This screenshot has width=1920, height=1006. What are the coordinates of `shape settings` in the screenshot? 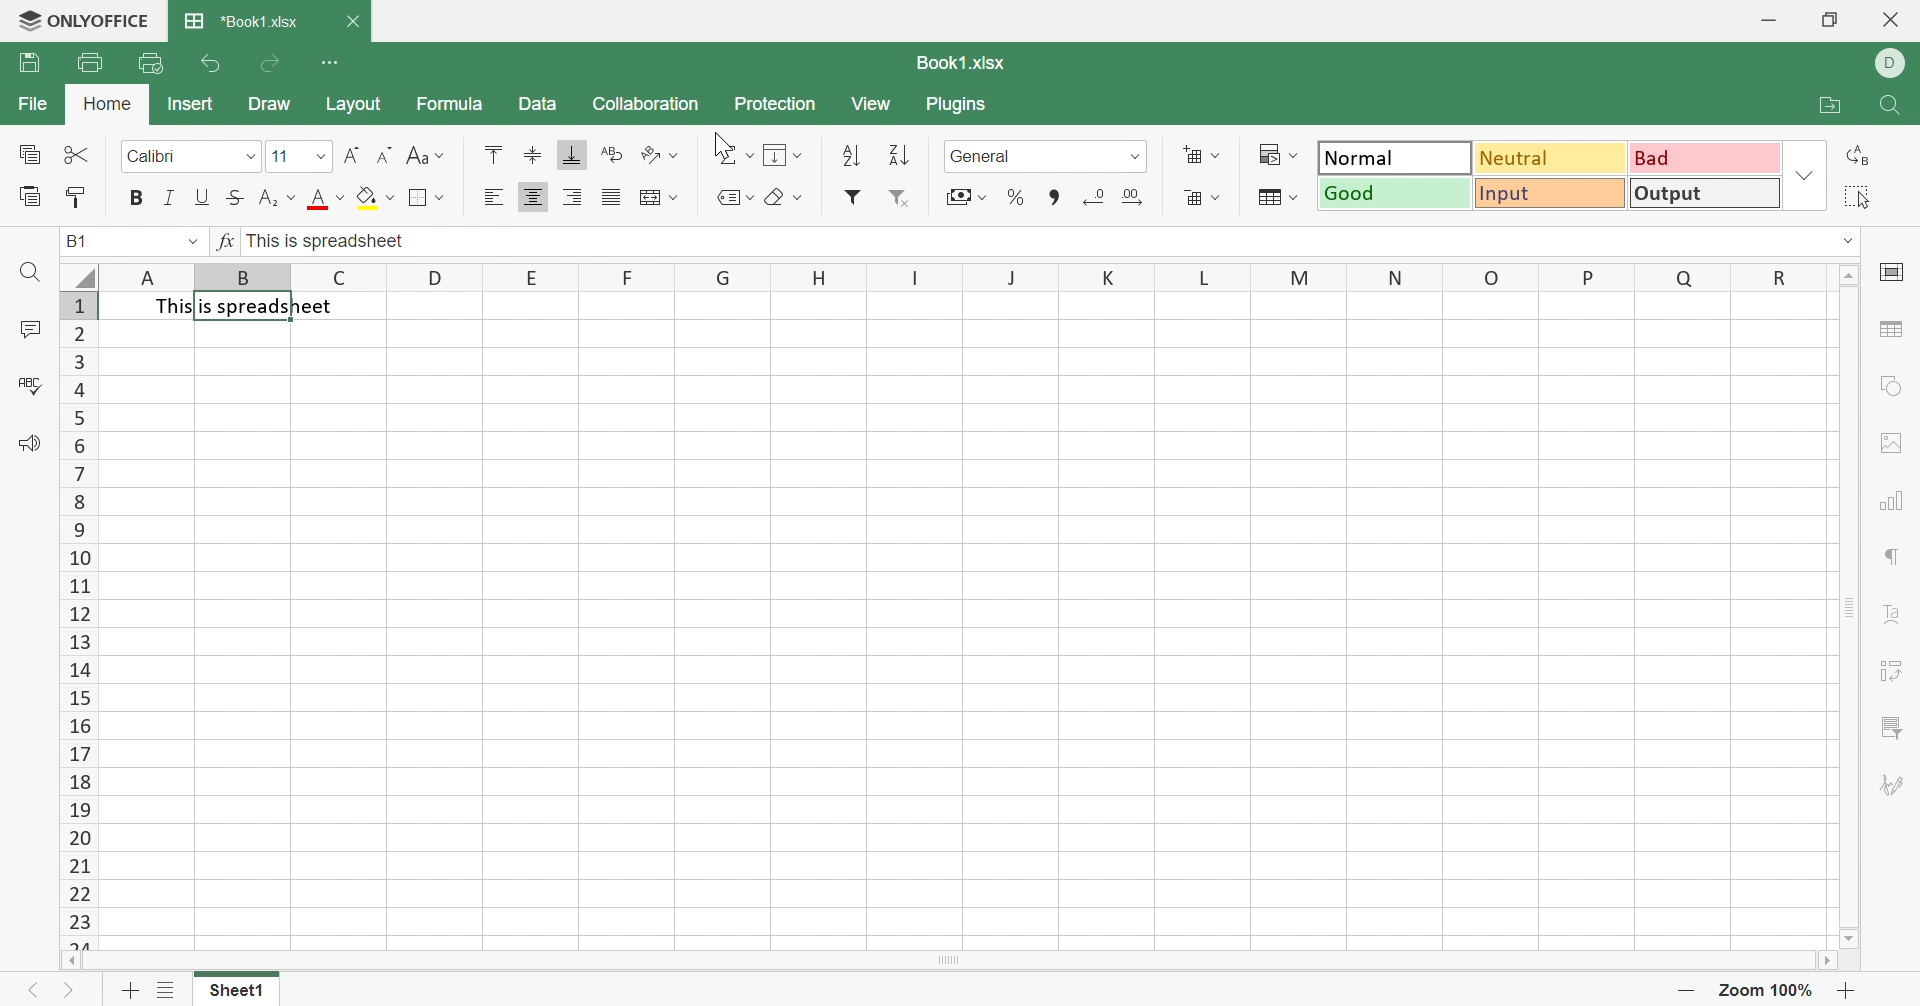 It's located at (1893, 386).